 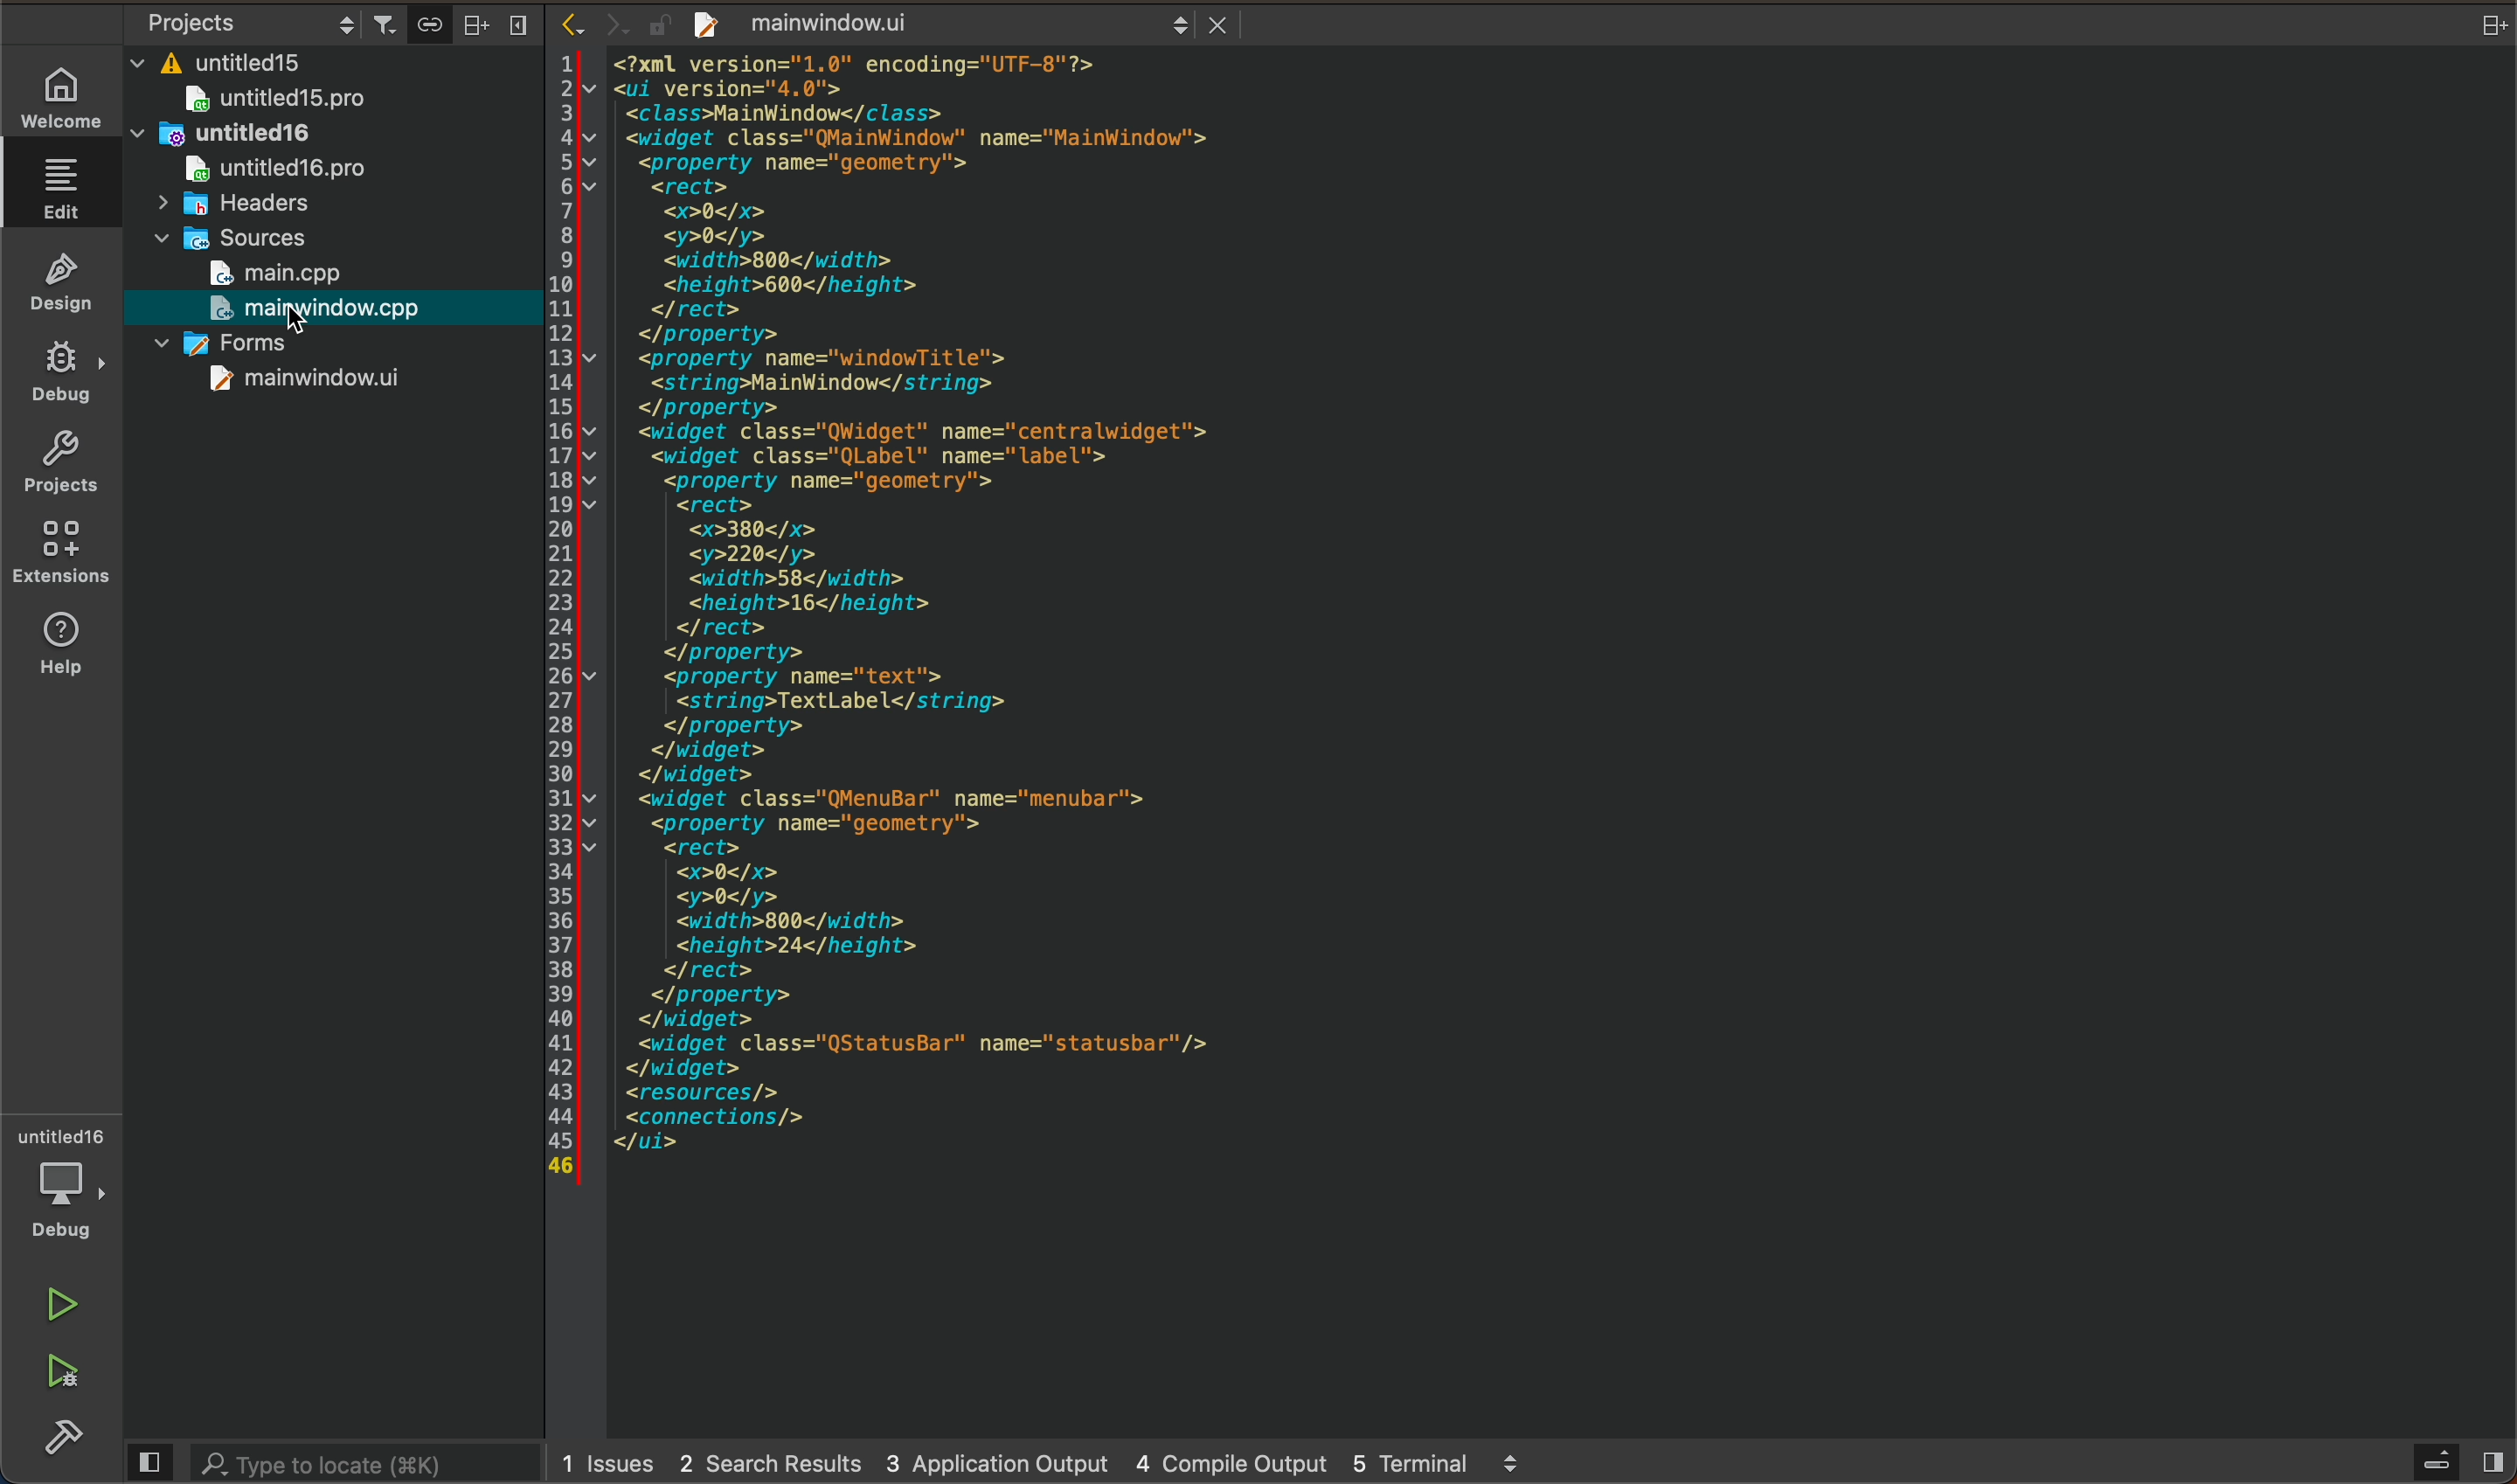 What do you see at coordinates (329, 313) in the screenshot?
I see `cursor` at bounding box center [329, 313].